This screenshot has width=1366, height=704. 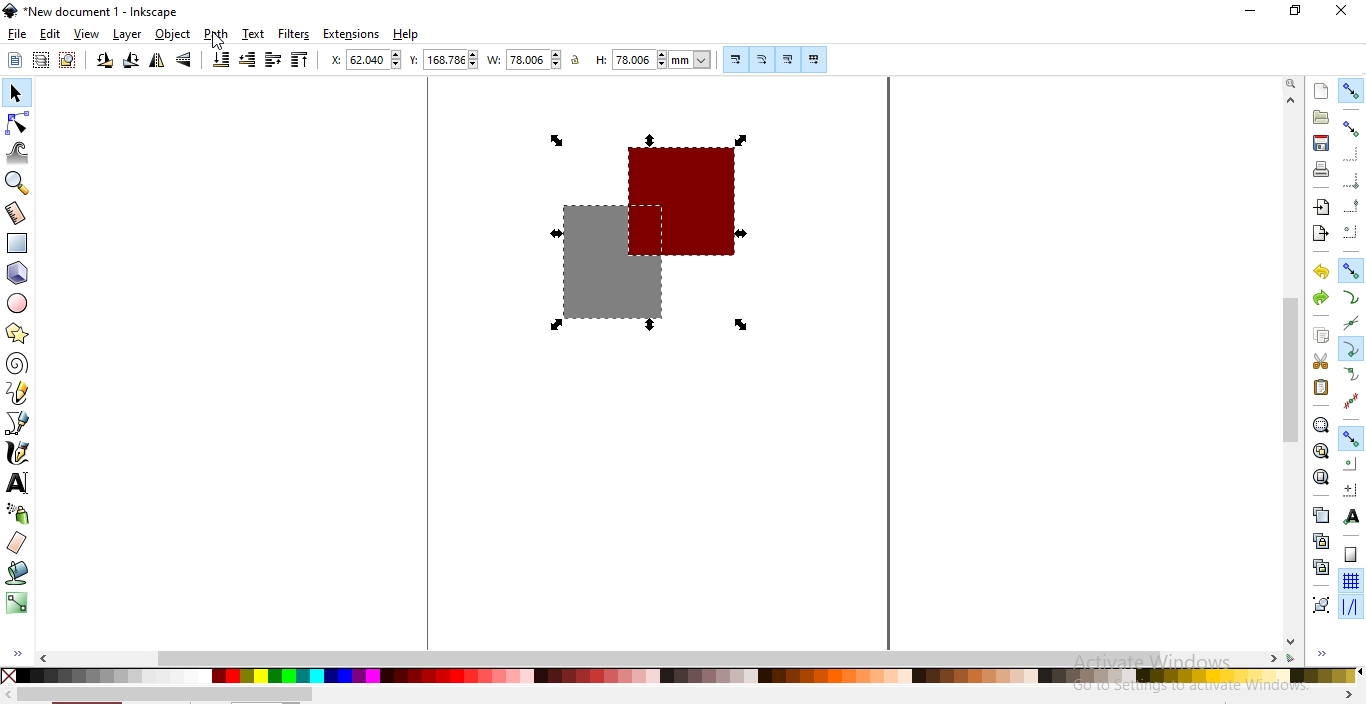 What do you see at coordinates (444, 61) in the screenshot?
I see `vertical coordiante of selection` at bounding box center [444, 61].